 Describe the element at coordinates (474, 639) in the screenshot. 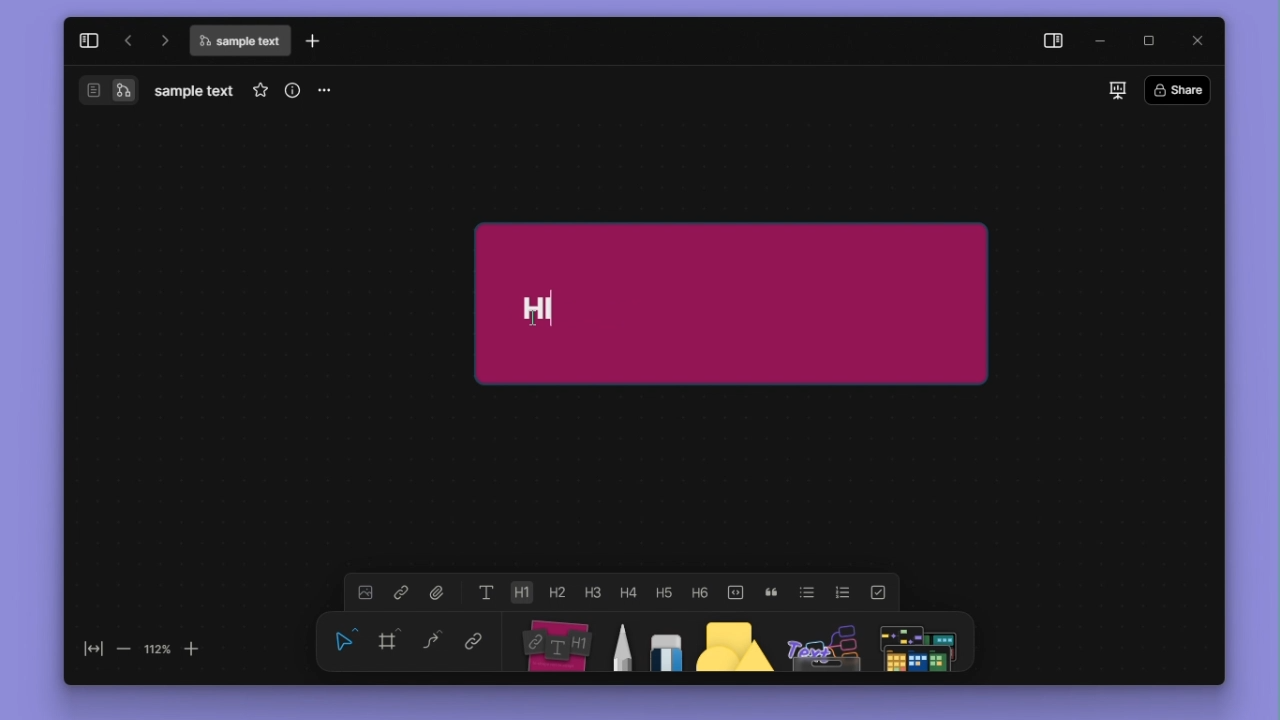

I see `link` at that location.